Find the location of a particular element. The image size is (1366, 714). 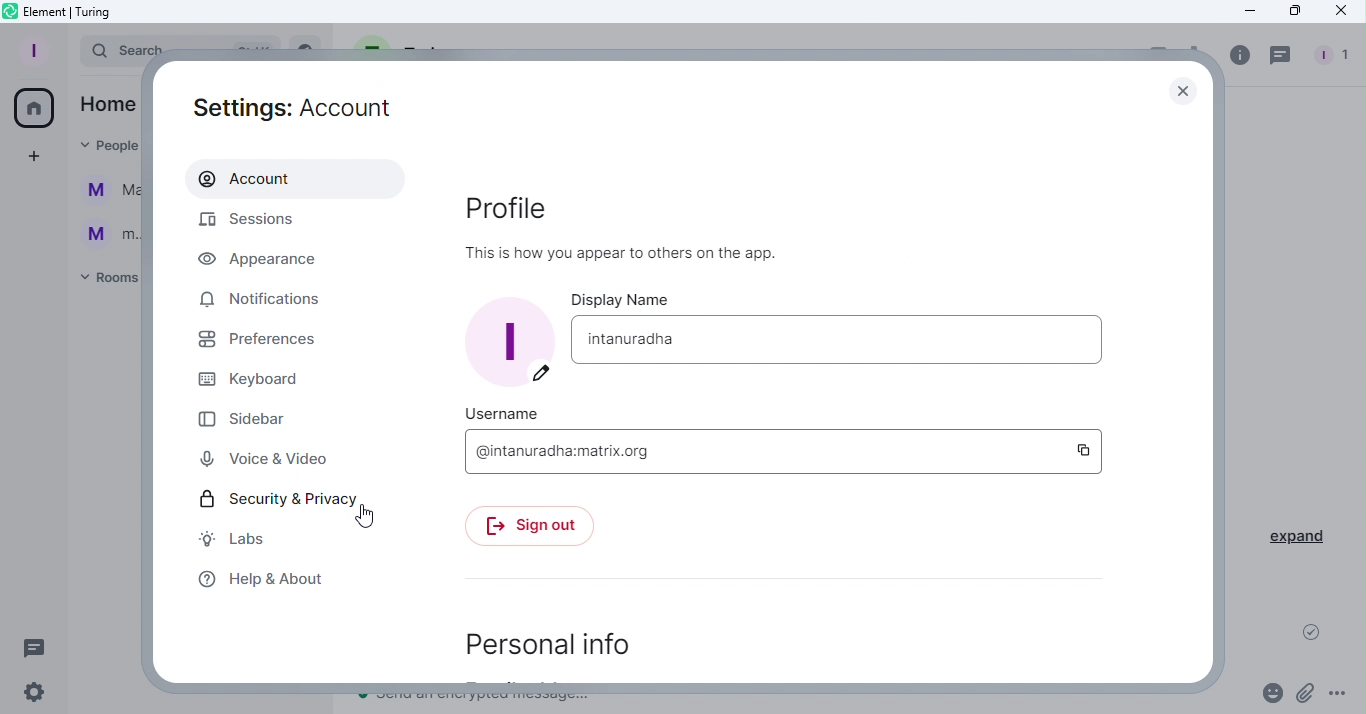

Username is located at coordinates (500, 412).